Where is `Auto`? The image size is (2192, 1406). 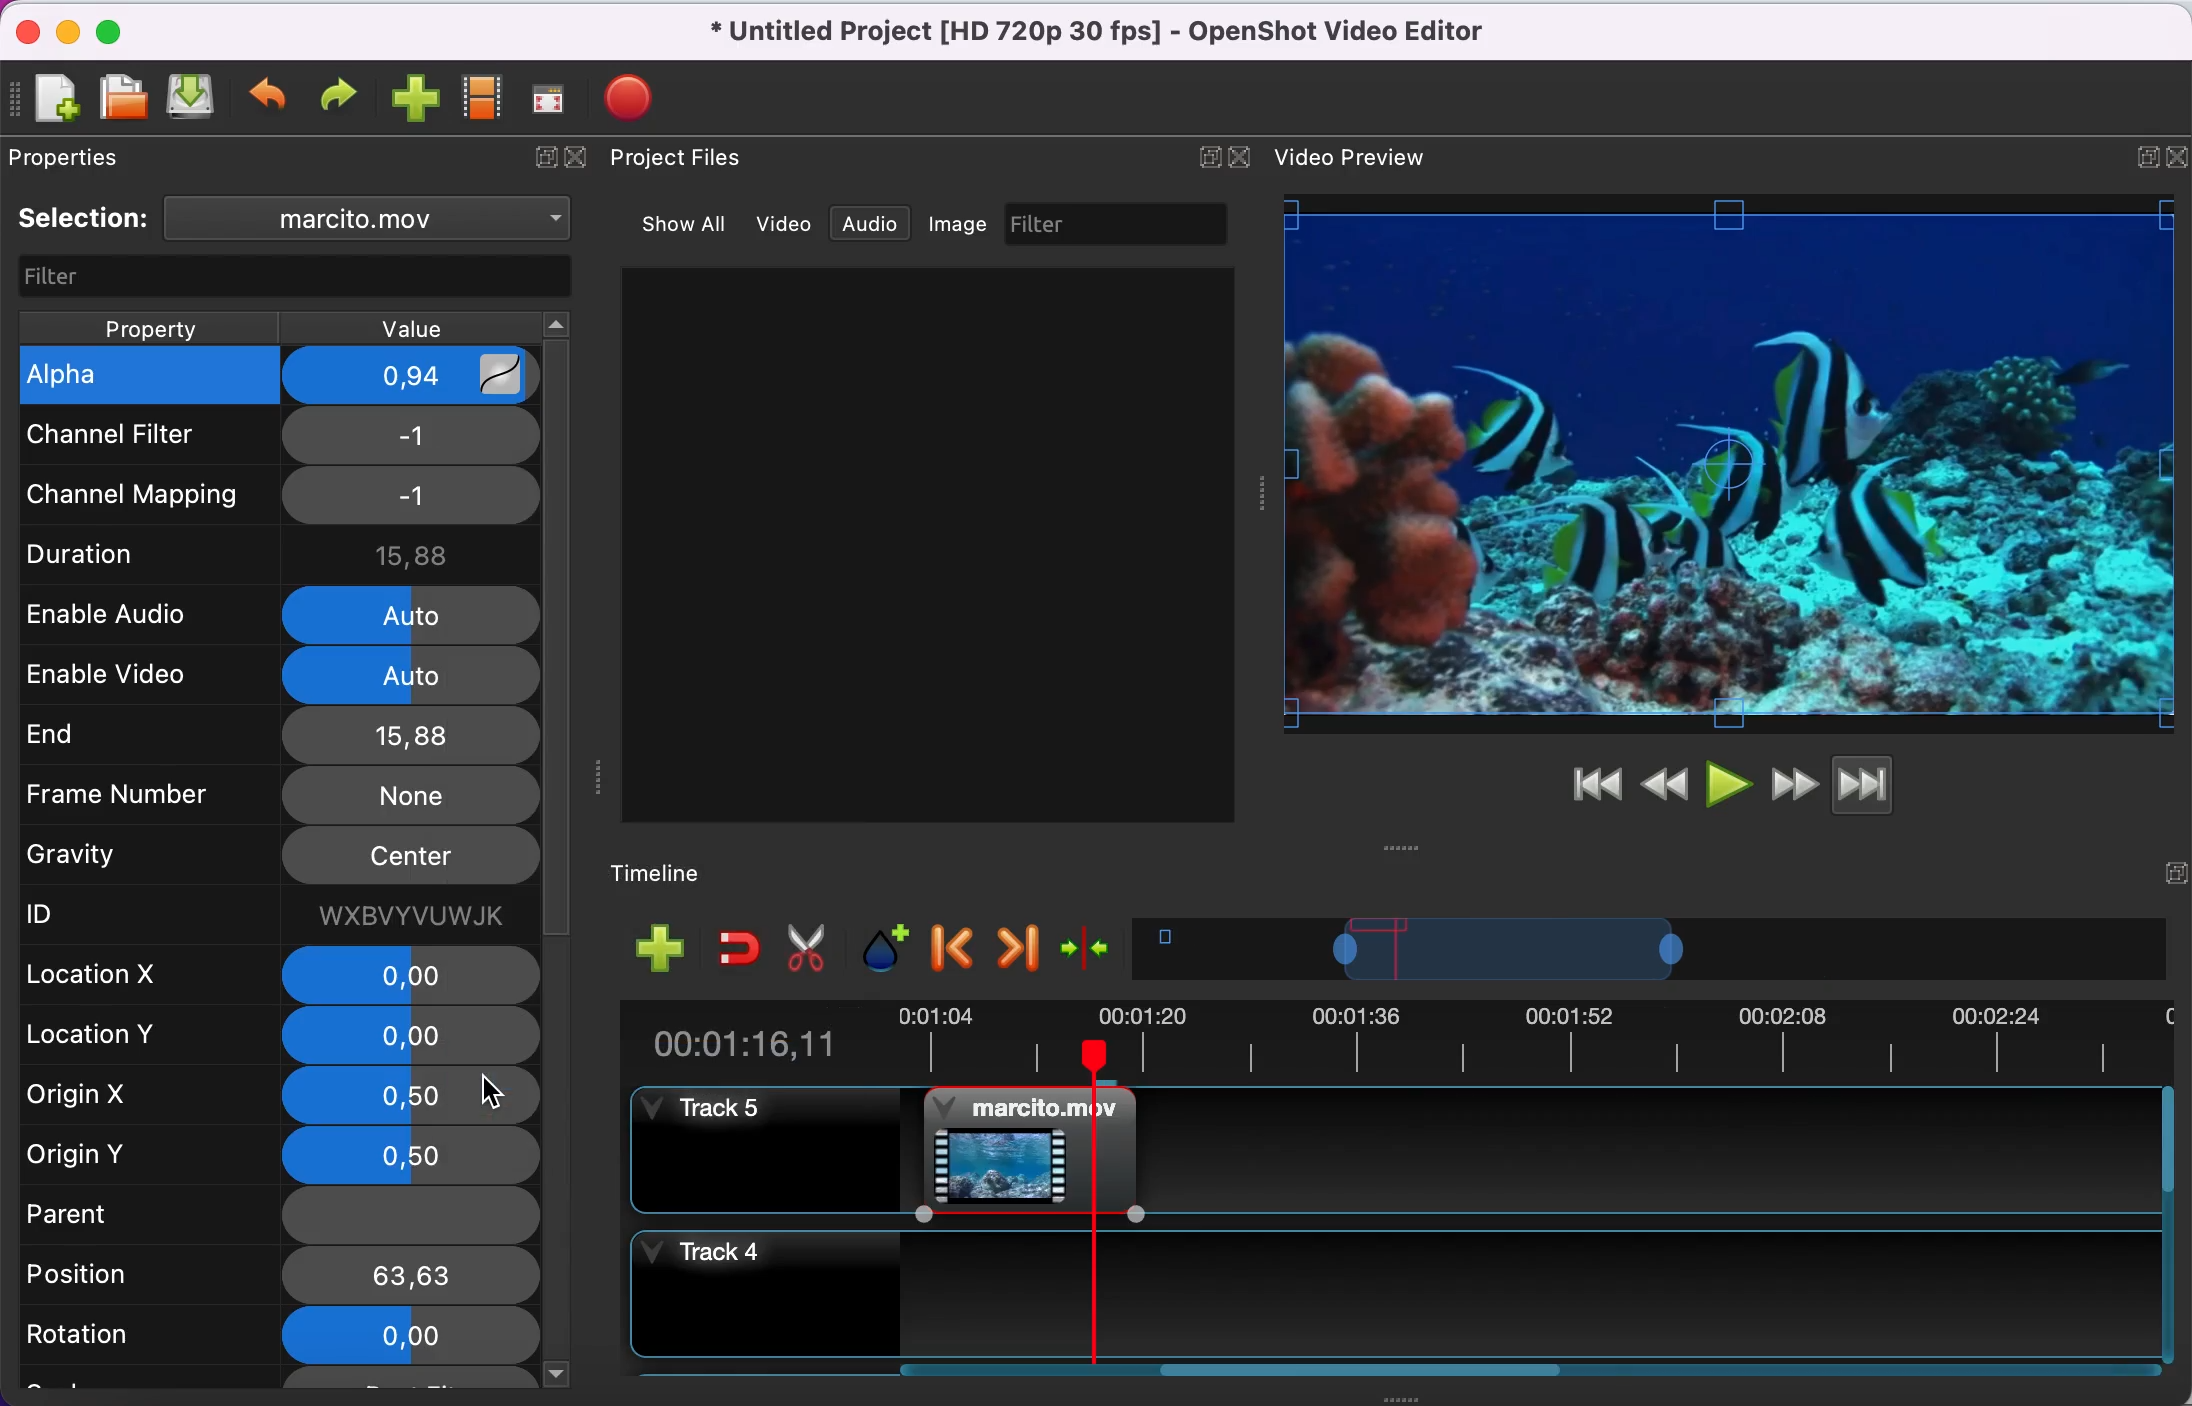
Auto is located at coordinates (412, 615).